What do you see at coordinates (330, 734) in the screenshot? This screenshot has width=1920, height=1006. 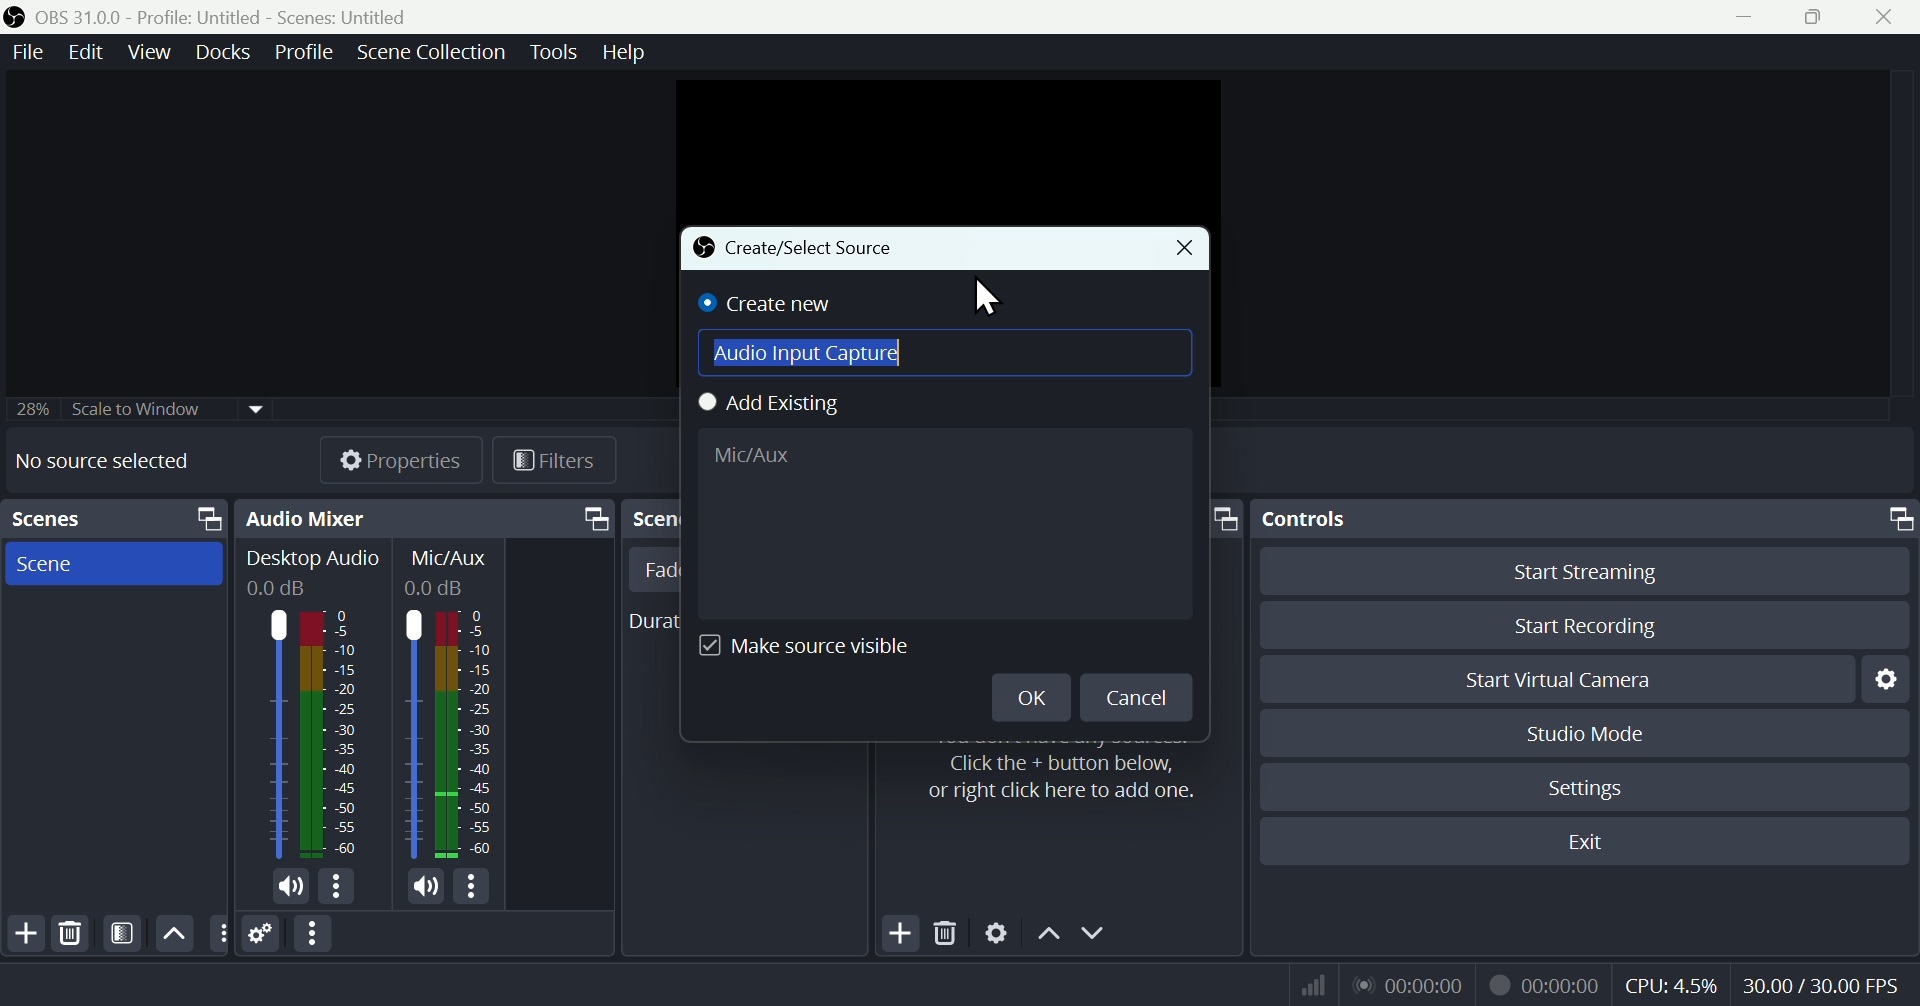 I see `Desktop Audio bar` at bounding box center [330, 734].